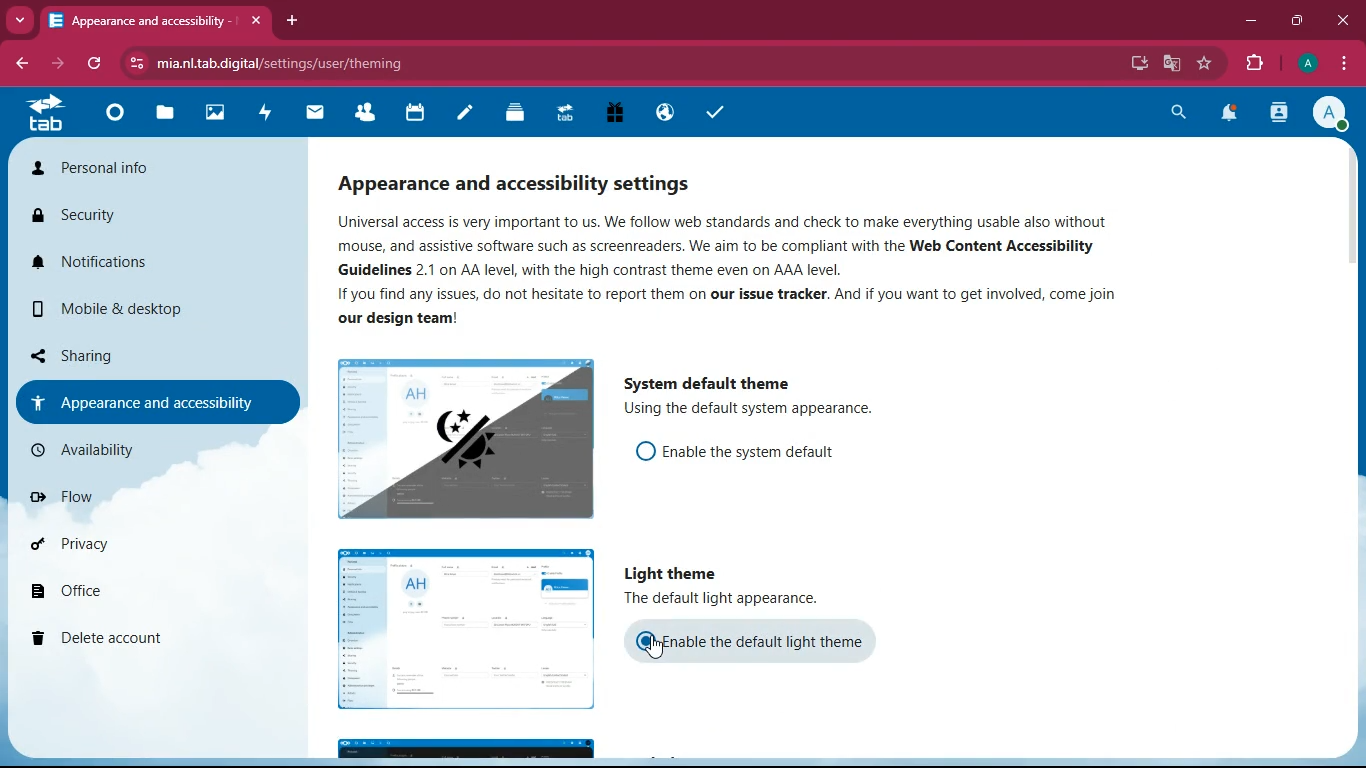  I want to click on add tab, so click(291, 19).